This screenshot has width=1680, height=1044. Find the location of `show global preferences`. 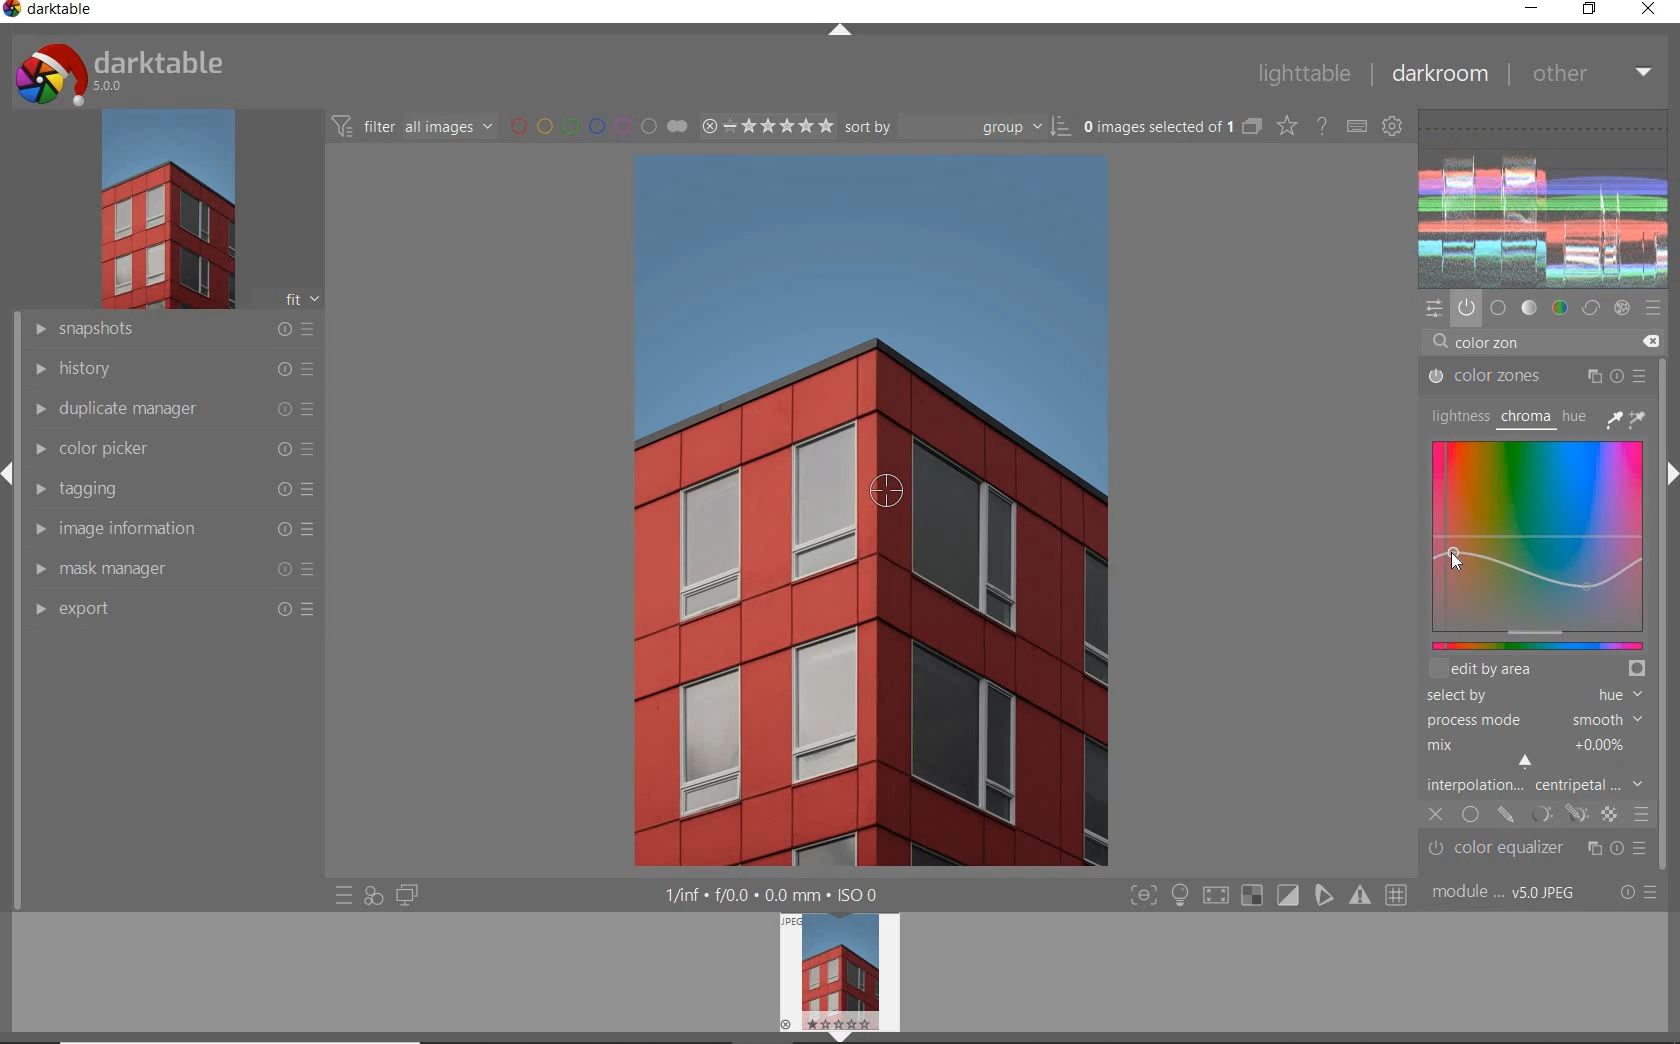

show global preferences is located at coordinates (1394, 128).